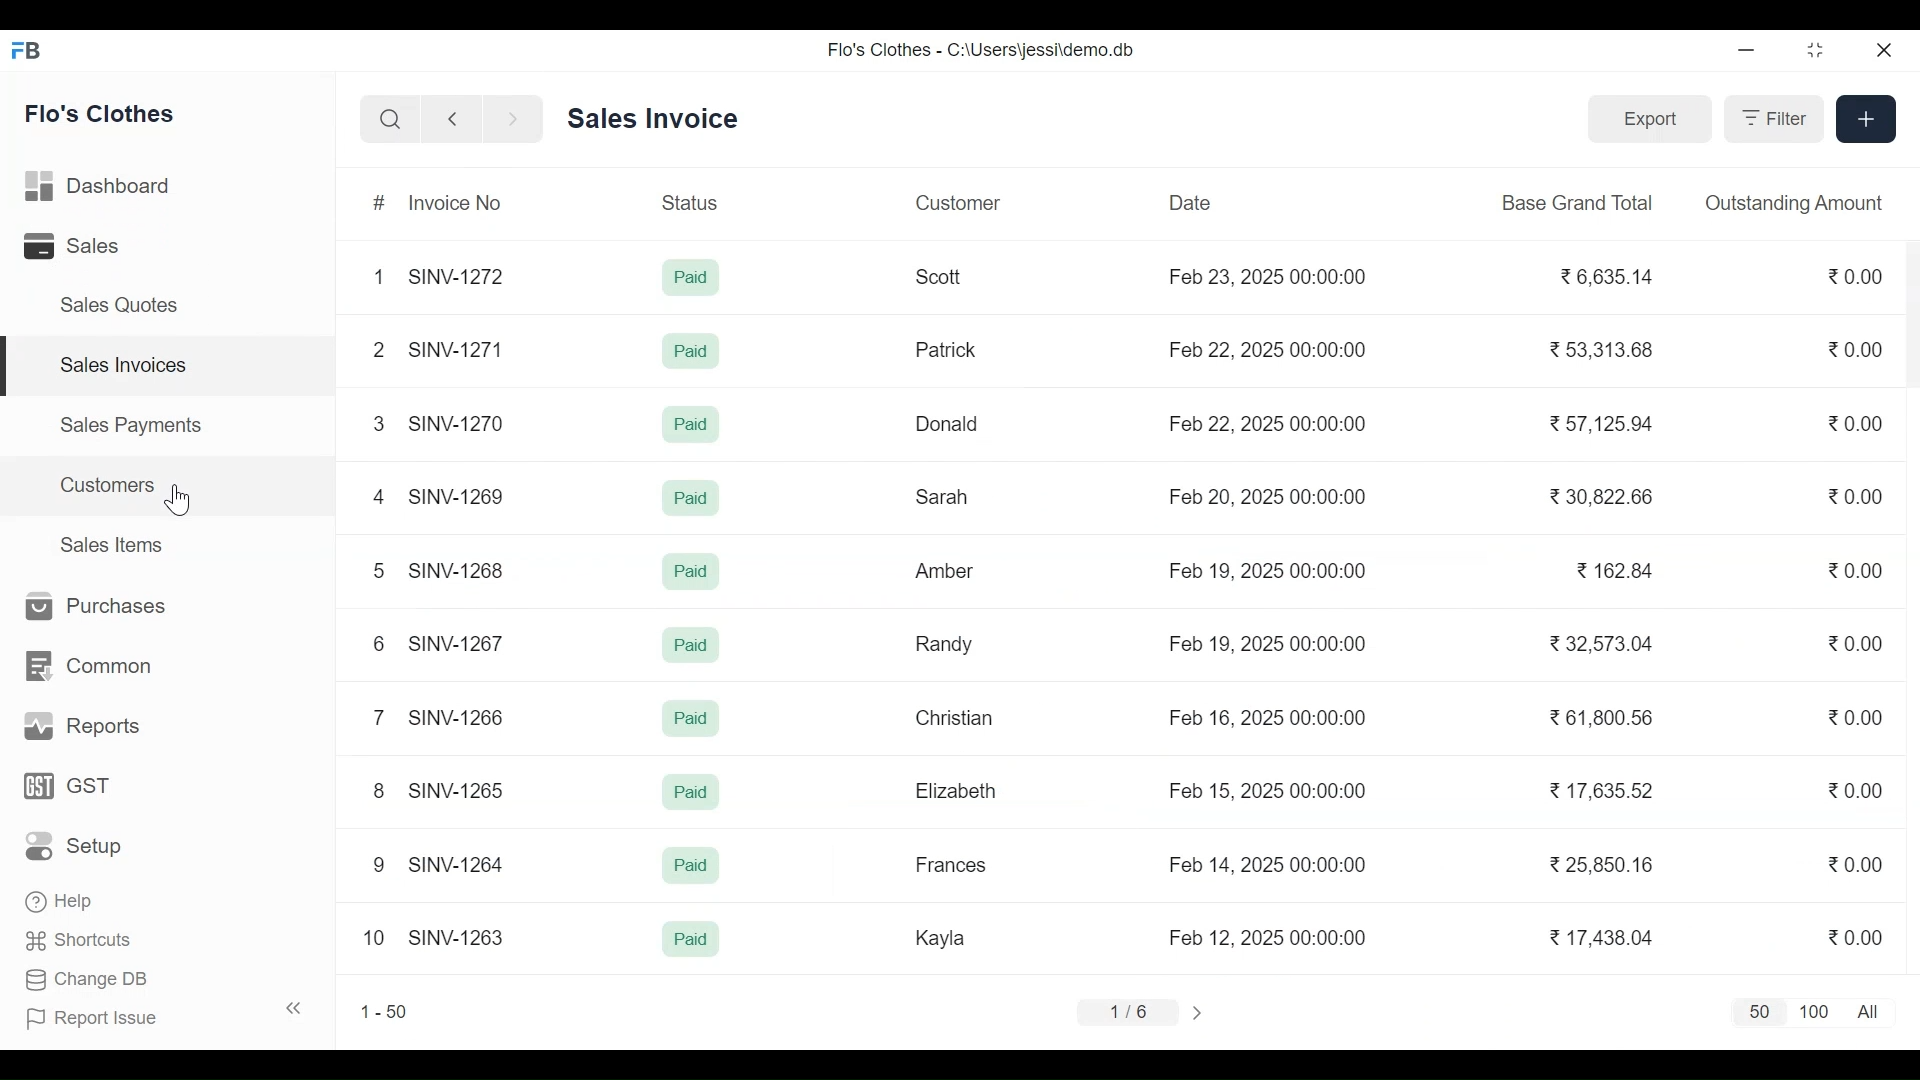 This screenshot has width=1920, height=1080. What do you see at coordinates (103, 113) in the screenshot?
I see `Flo's Clothes` at bounding box center [103, 113].